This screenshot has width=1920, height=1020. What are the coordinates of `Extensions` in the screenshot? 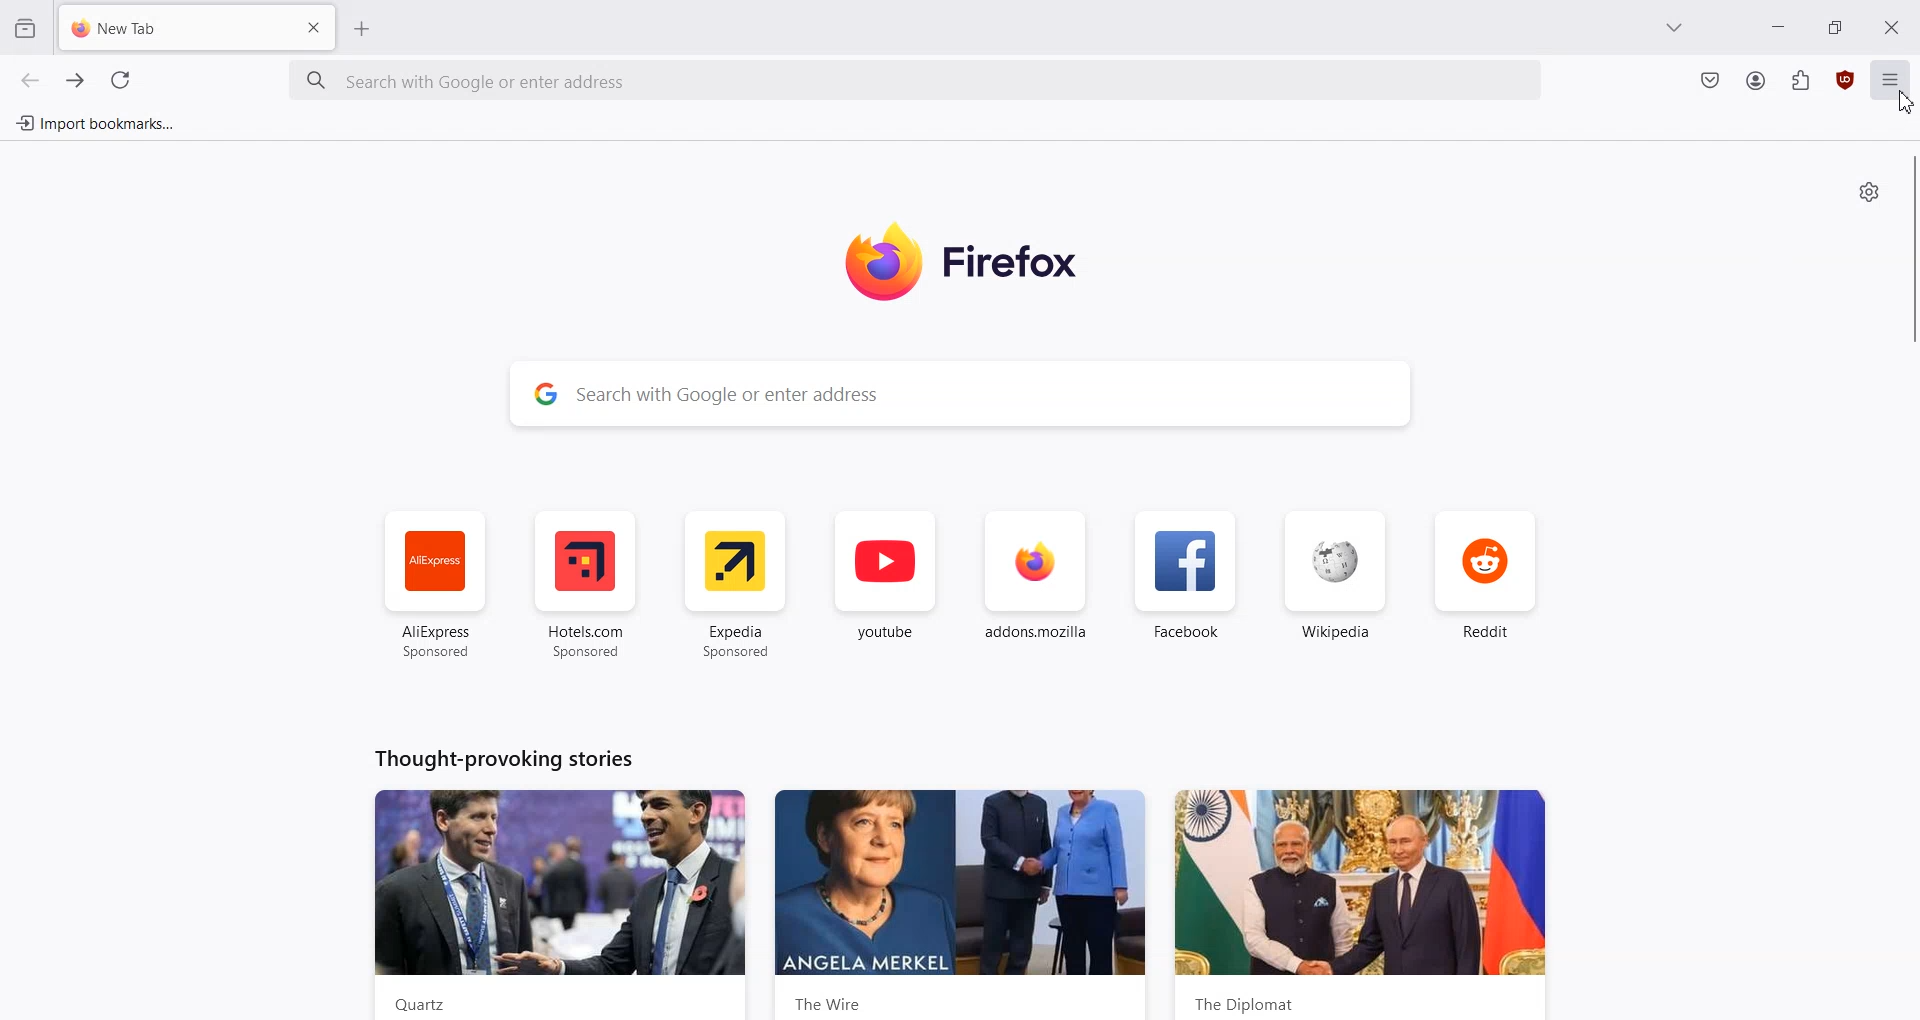 It's located at (1801, 81).